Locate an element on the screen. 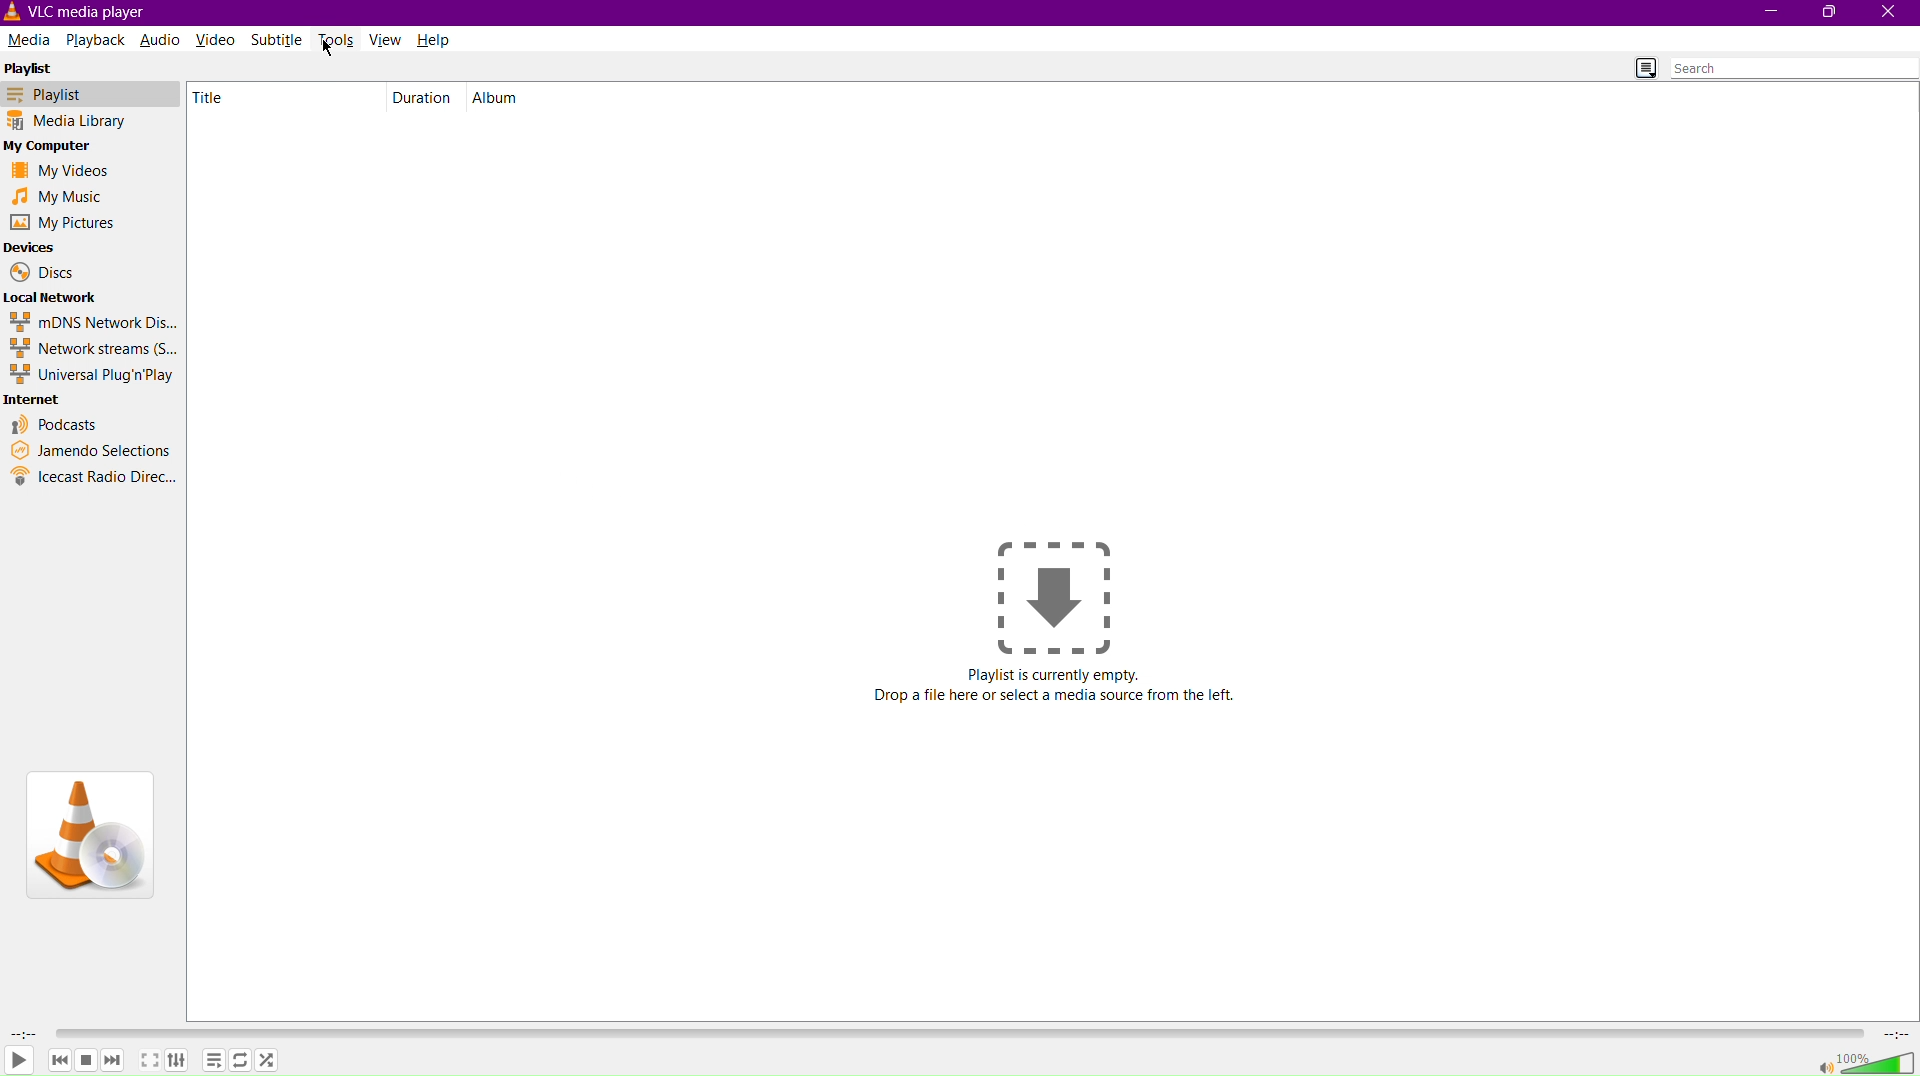  View is located at coordinates (387, 38).